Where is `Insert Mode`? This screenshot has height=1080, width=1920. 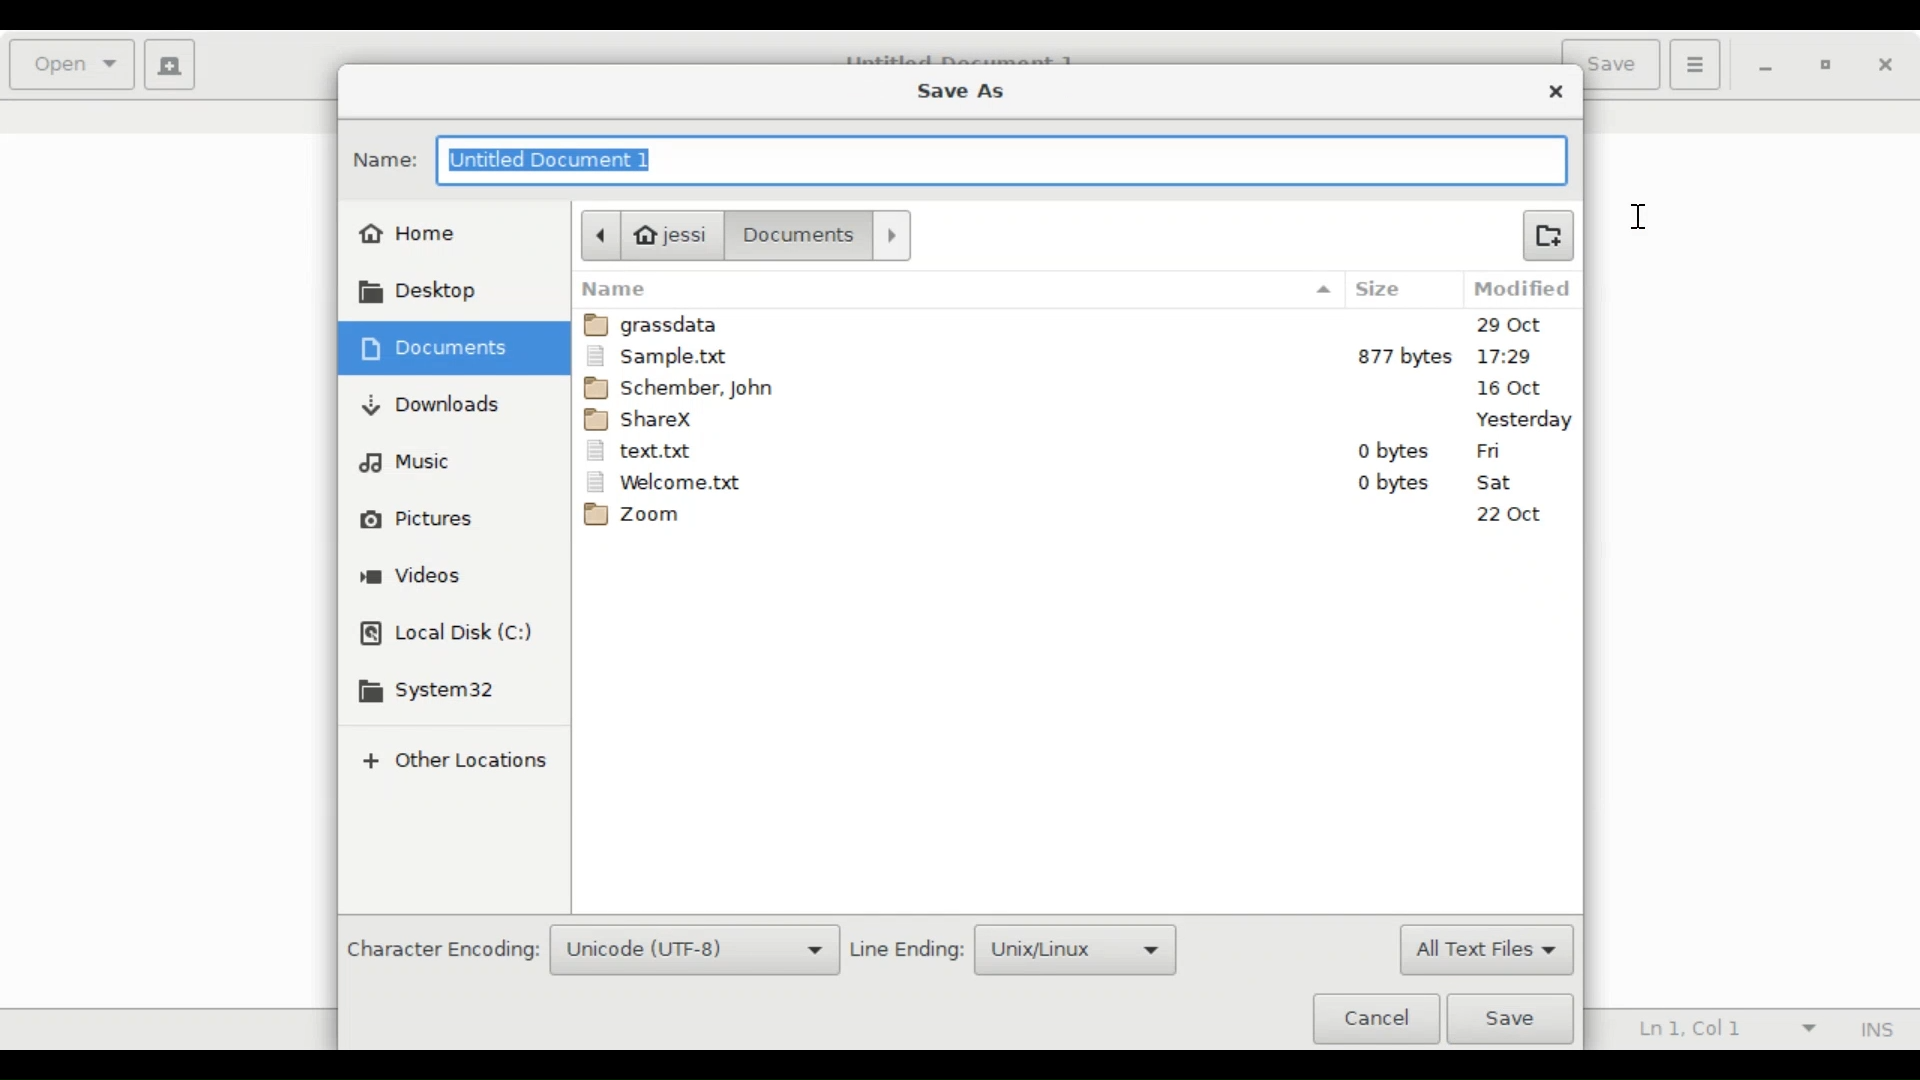
Insert Mode is located at coordinates (1873, 1030).